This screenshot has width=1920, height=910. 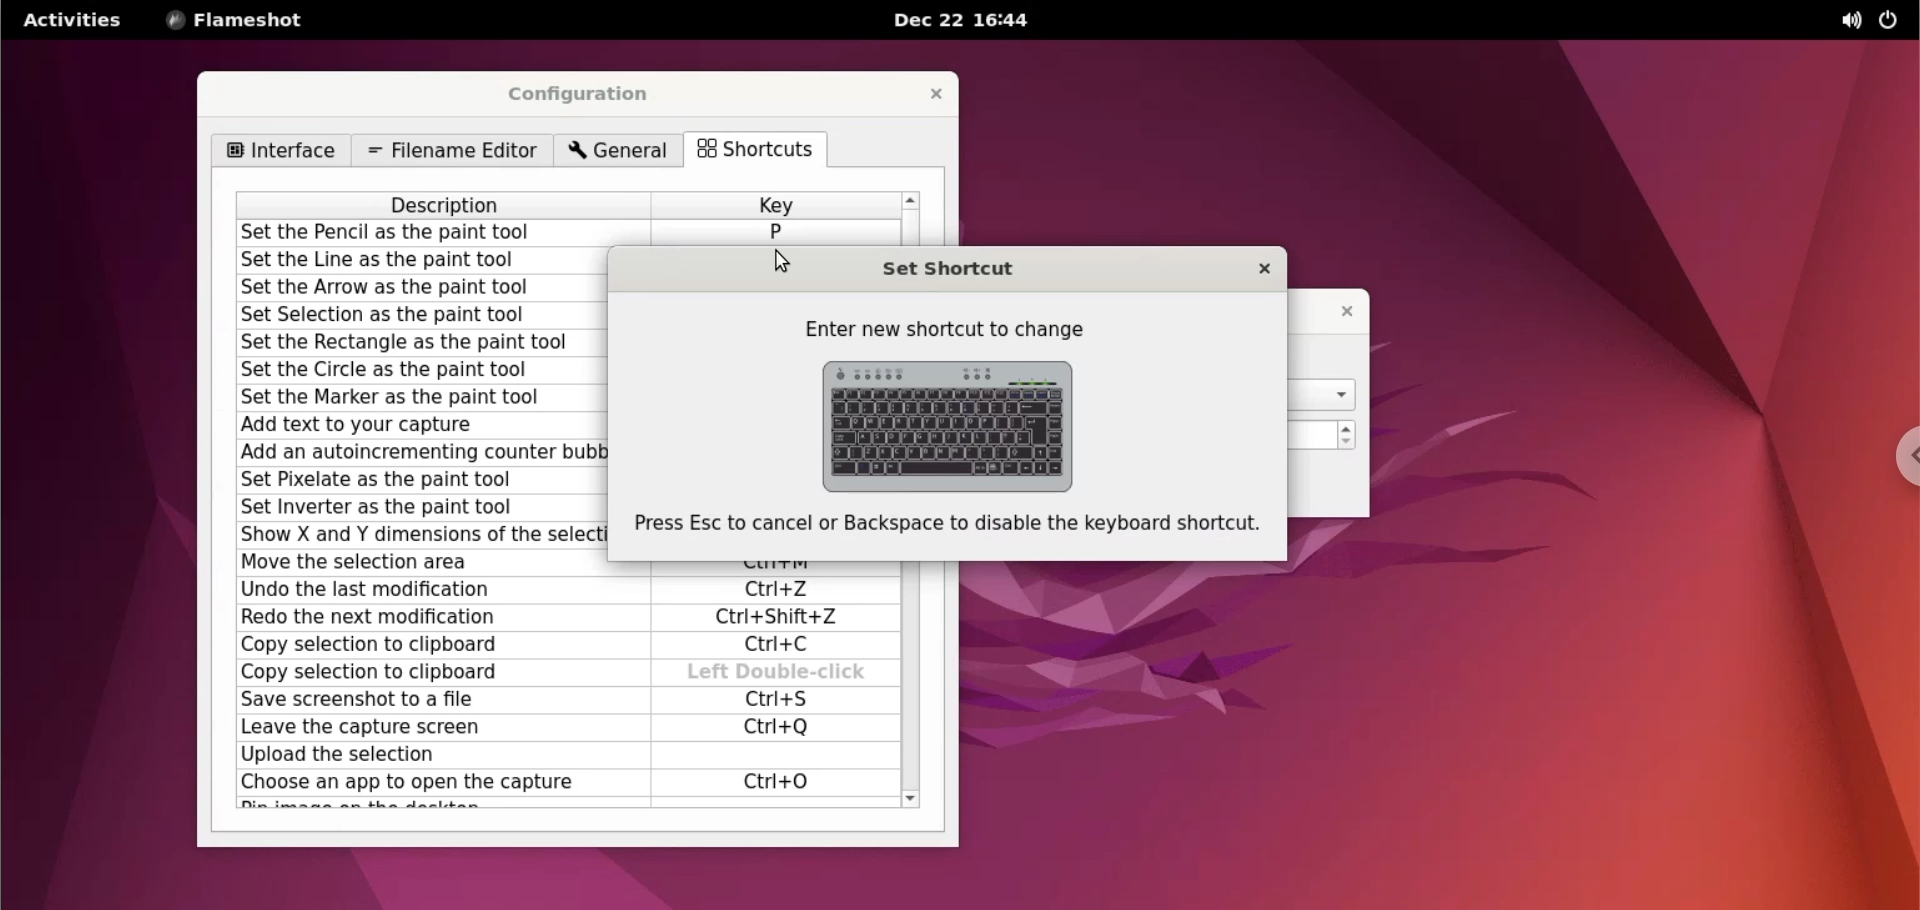 I want to click on Ctrl + C , so click(x=783, y=645).